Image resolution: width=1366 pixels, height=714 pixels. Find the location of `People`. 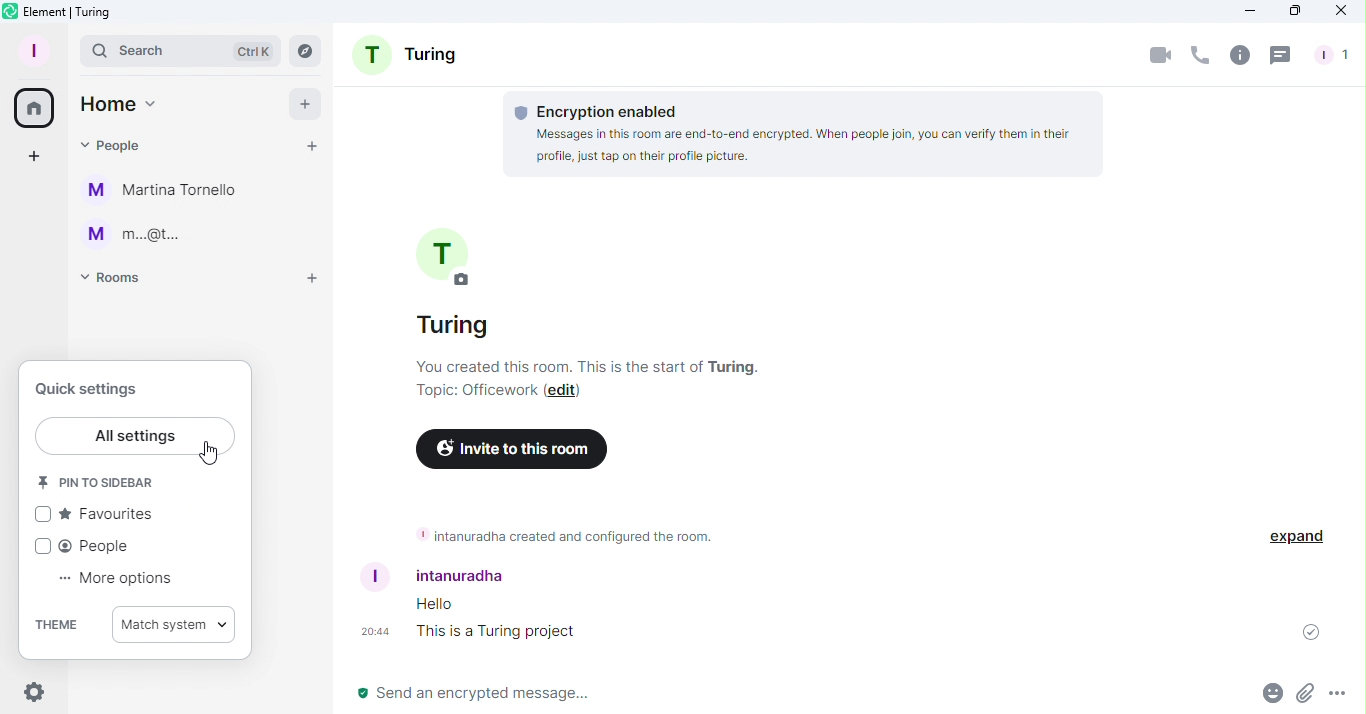

People is located at coordinates (112, 548).